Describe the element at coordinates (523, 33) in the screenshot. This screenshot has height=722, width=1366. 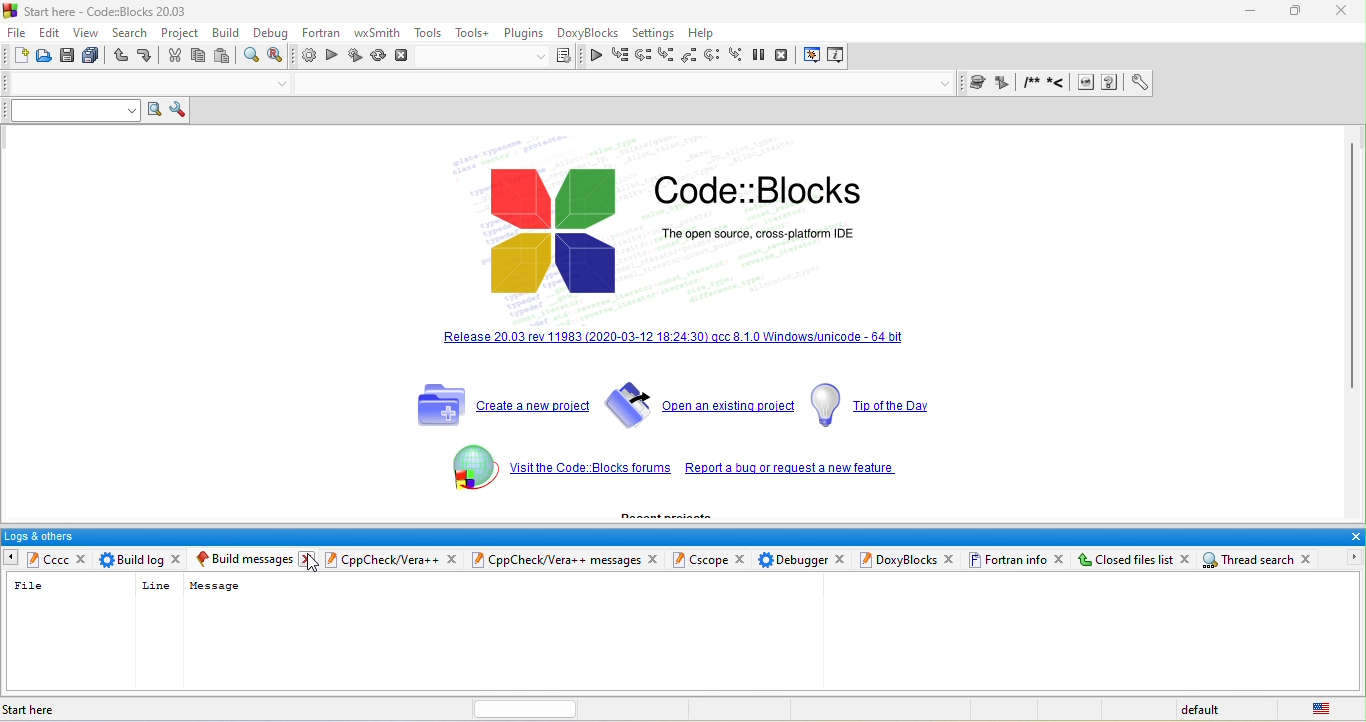
I see `plugins` at that location.